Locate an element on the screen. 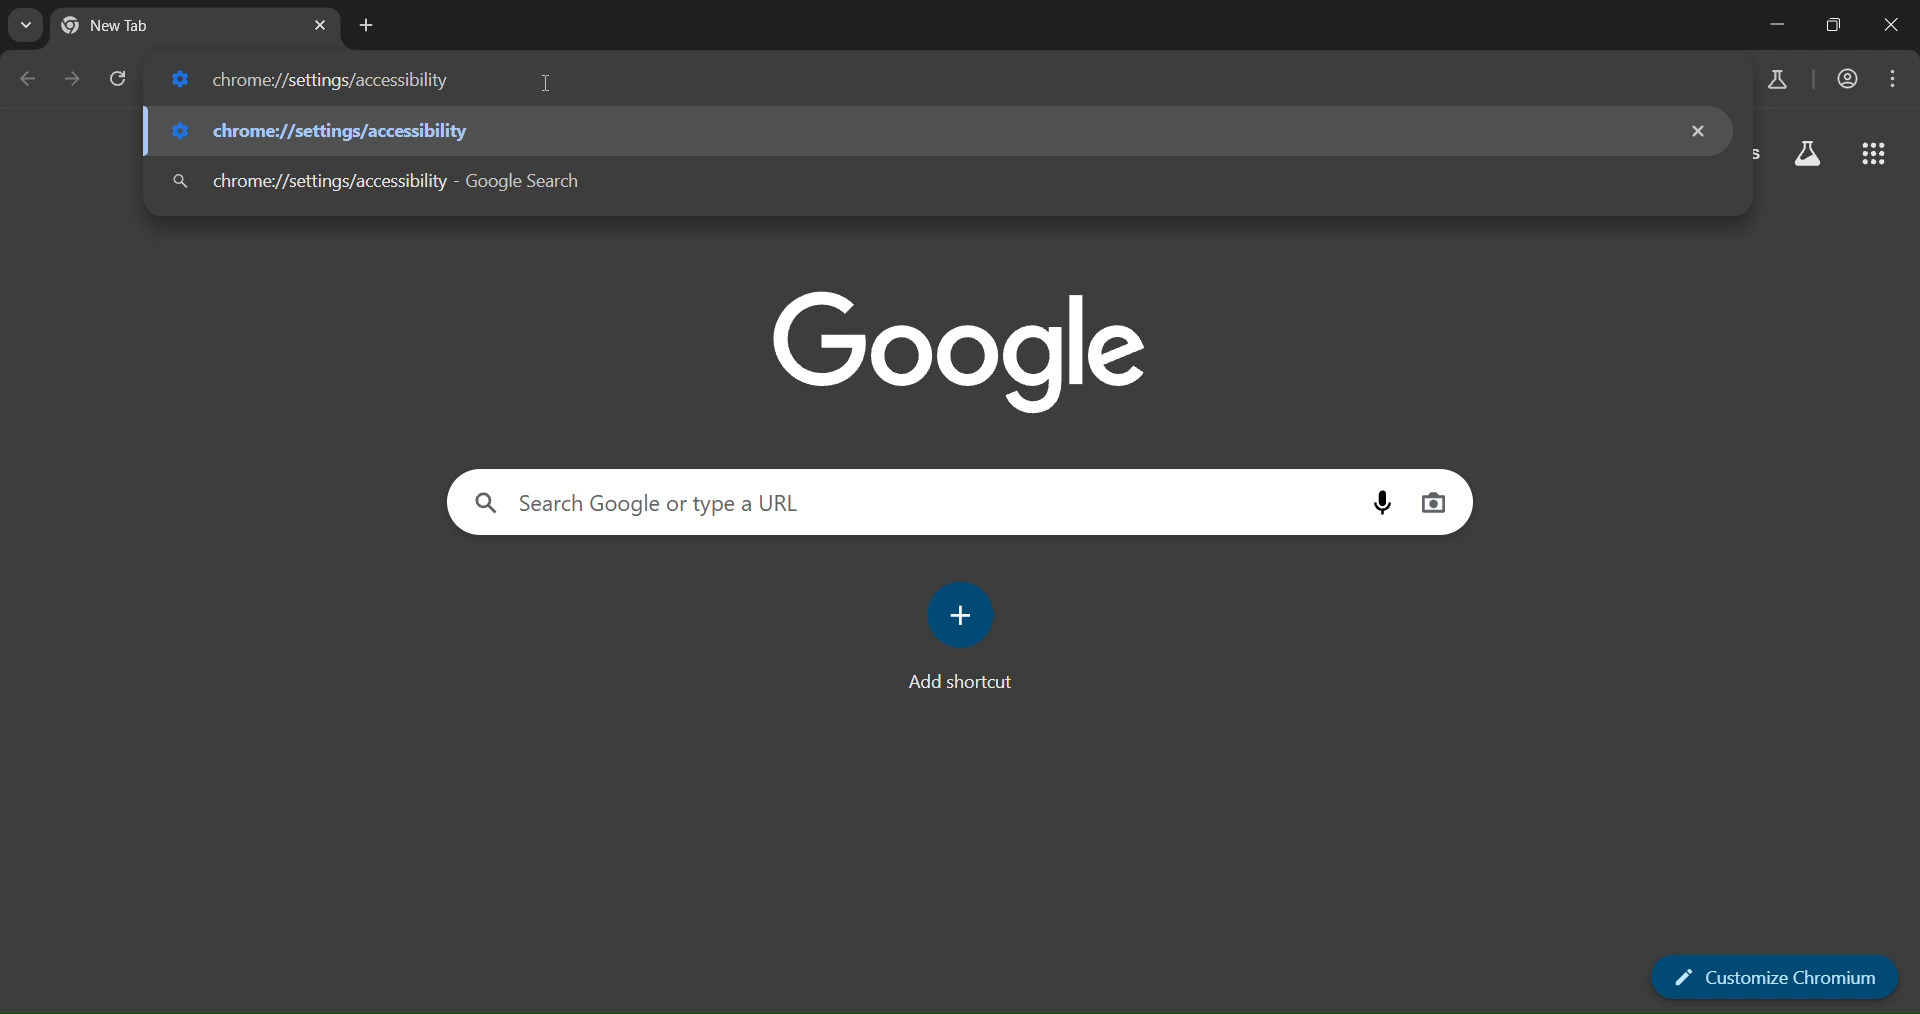 Image resolution: width=1920 pixels, height=1014 pixels. minimize is located at coordinates (1772, 25).